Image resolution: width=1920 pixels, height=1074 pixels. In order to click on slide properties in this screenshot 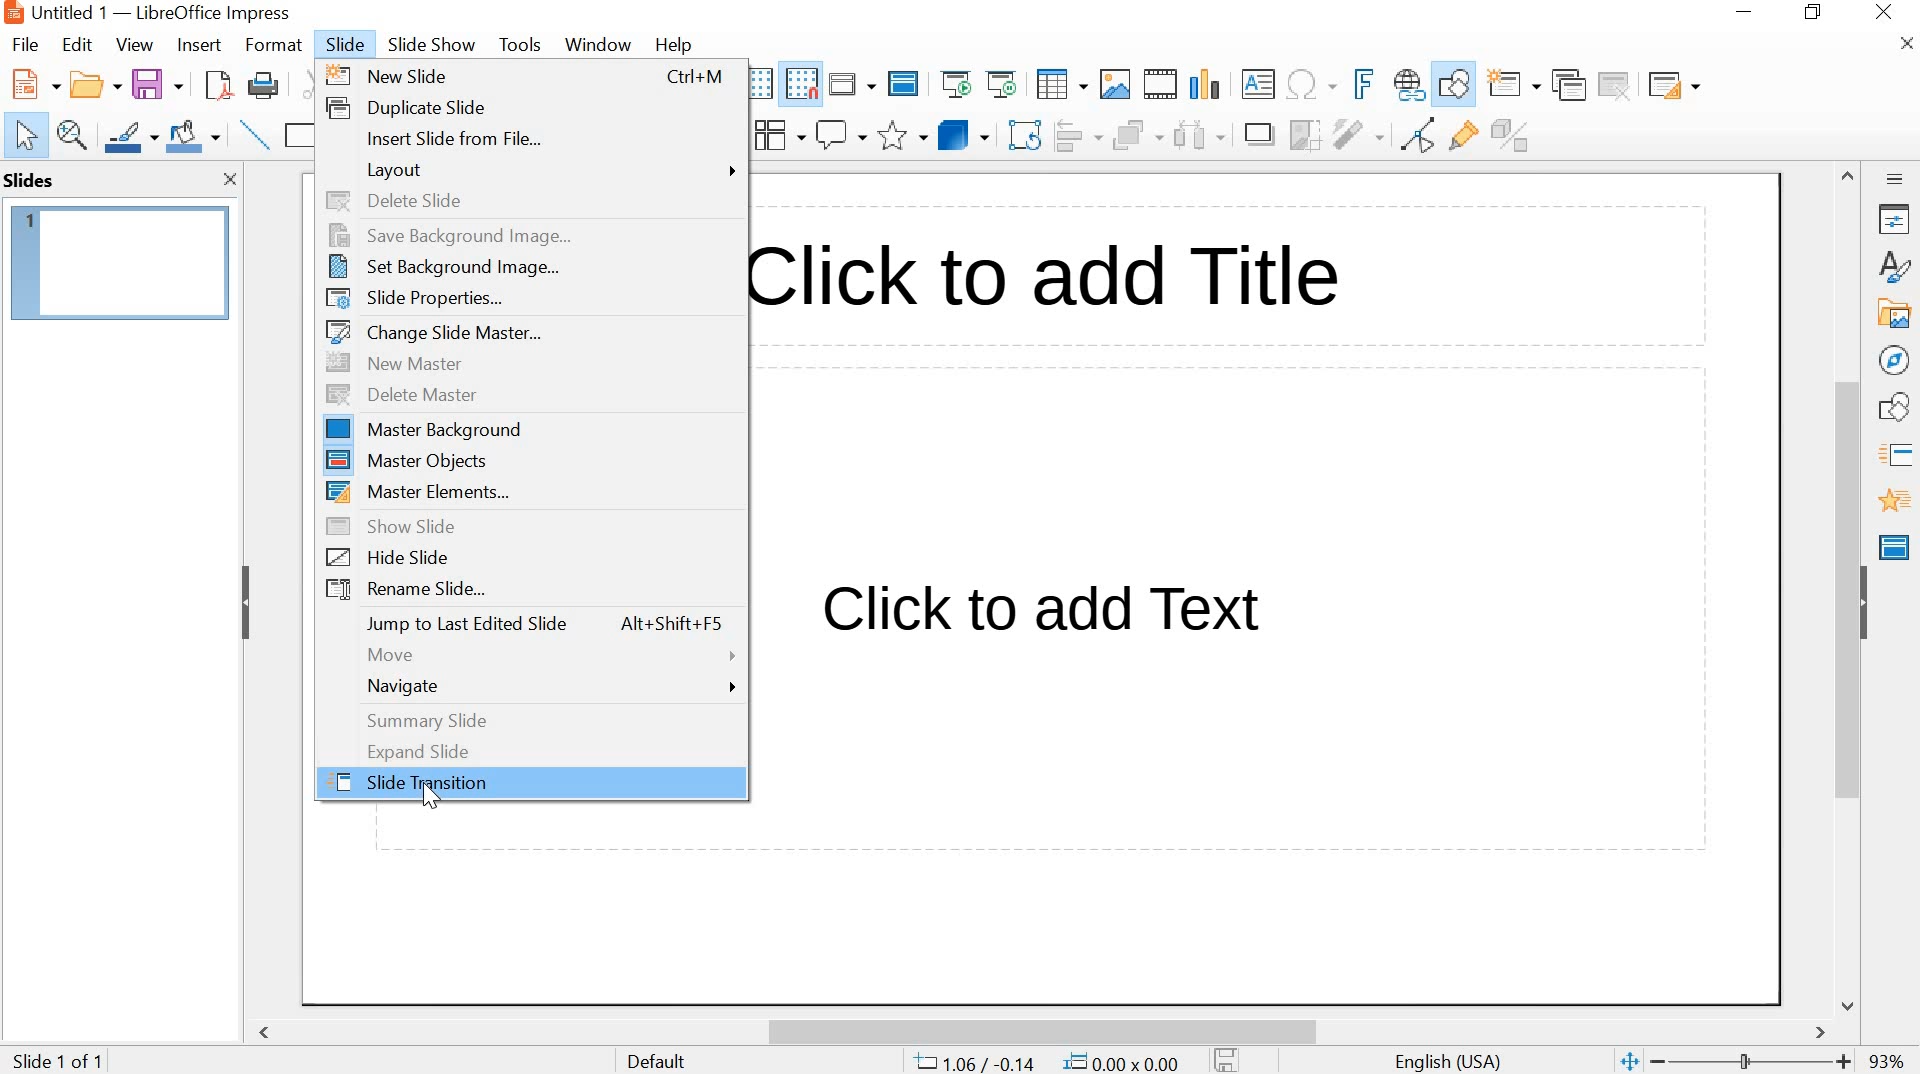, I will do `click(526, 297)`.